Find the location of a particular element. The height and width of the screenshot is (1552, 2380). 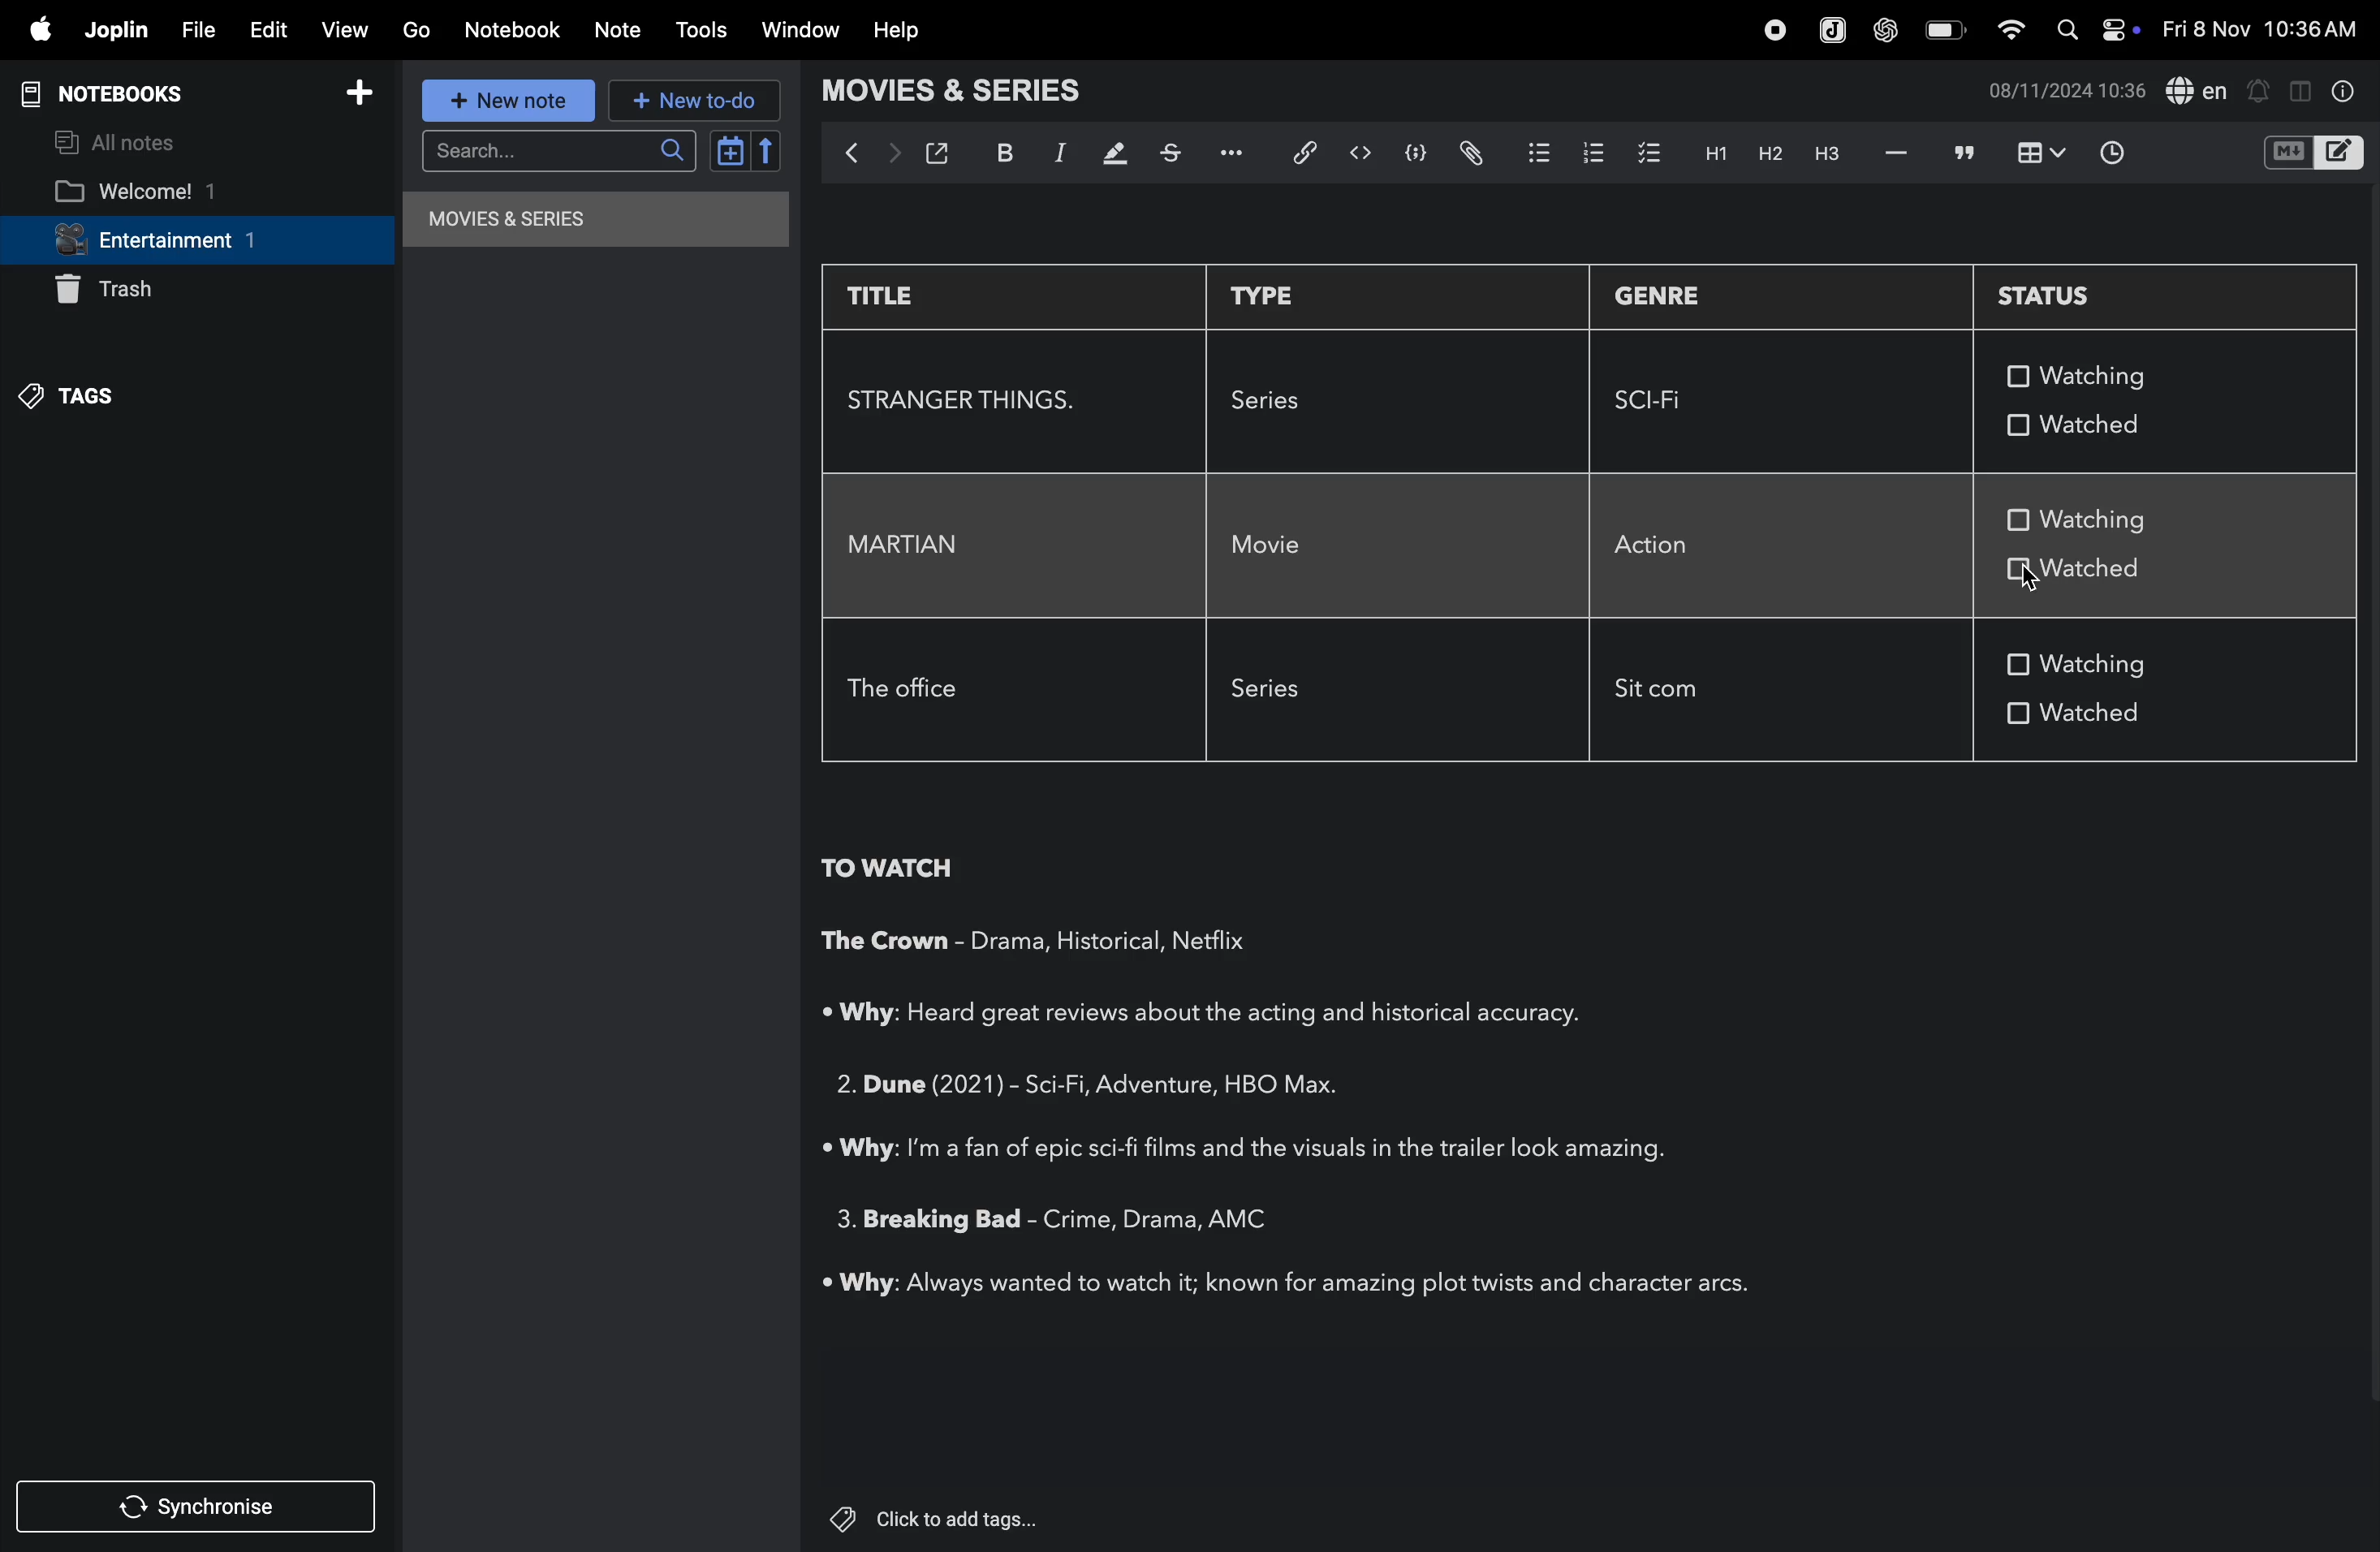

create alert is located at coordinates (2262, 88).